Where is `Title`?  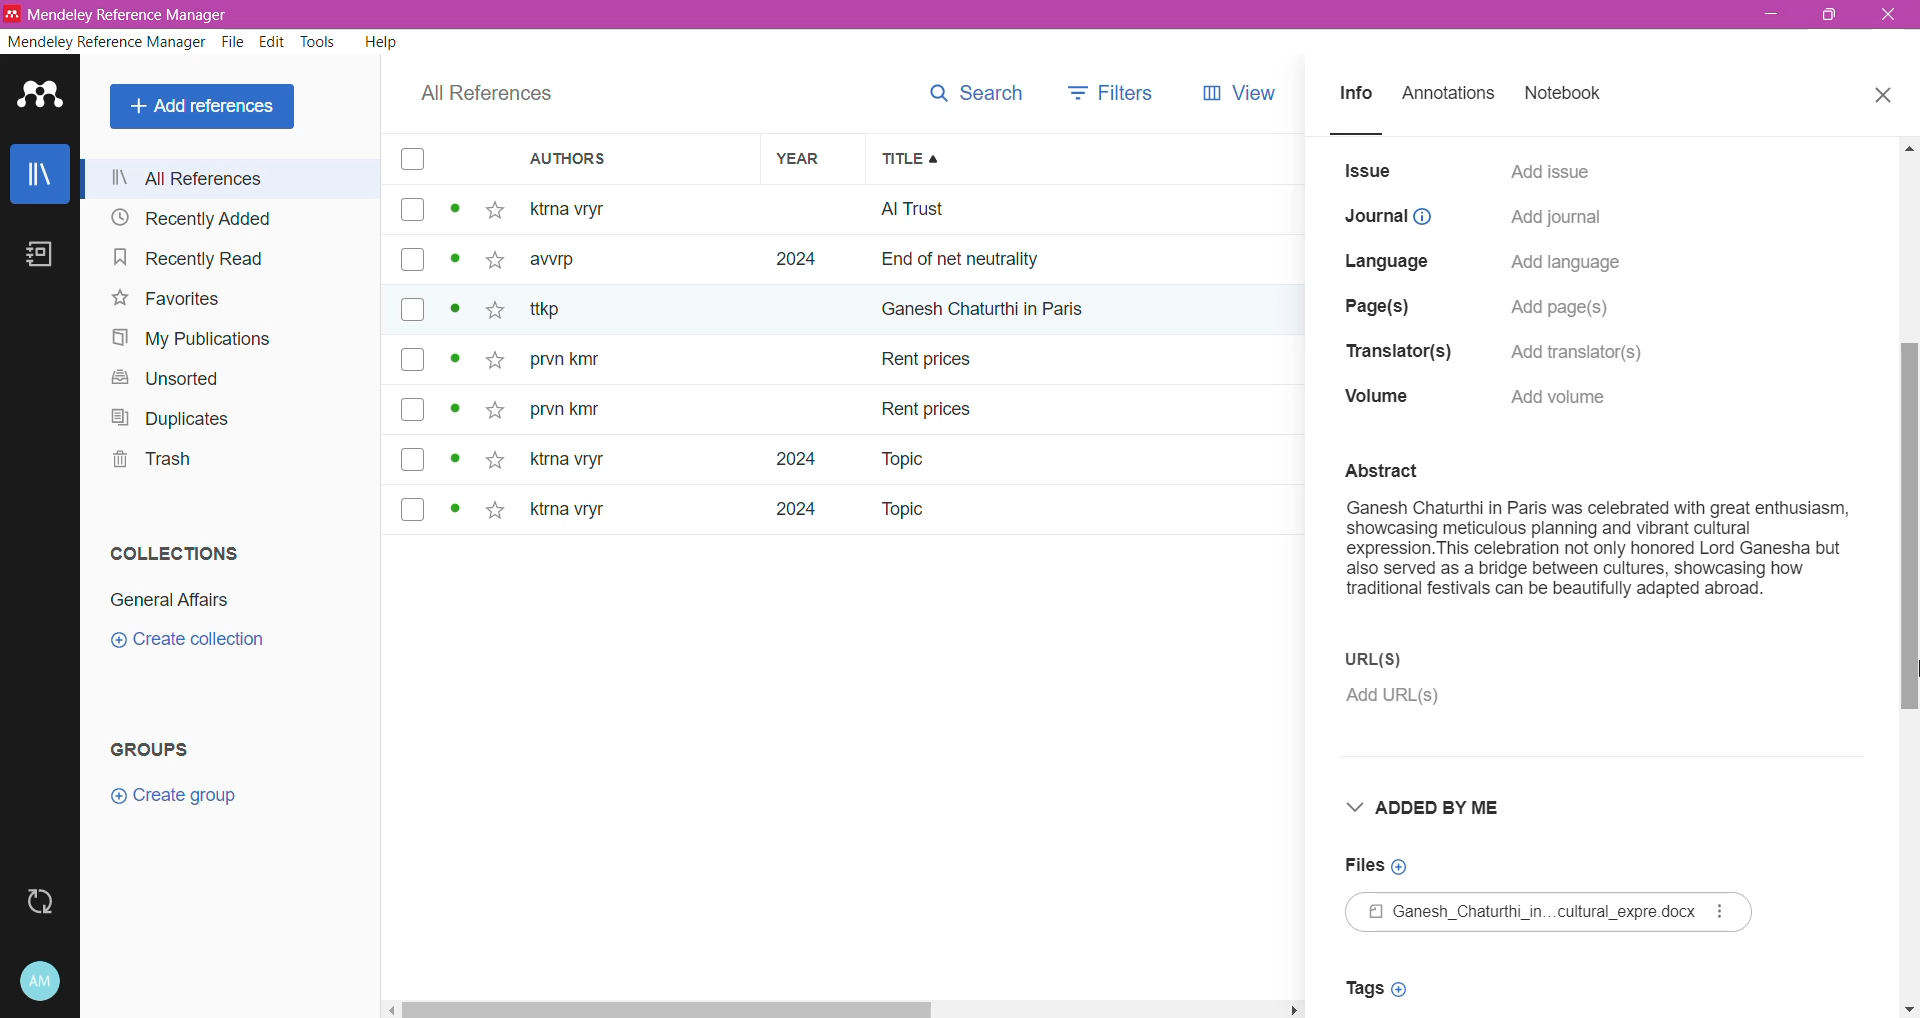
Title is located at coordinates (1084, 159).